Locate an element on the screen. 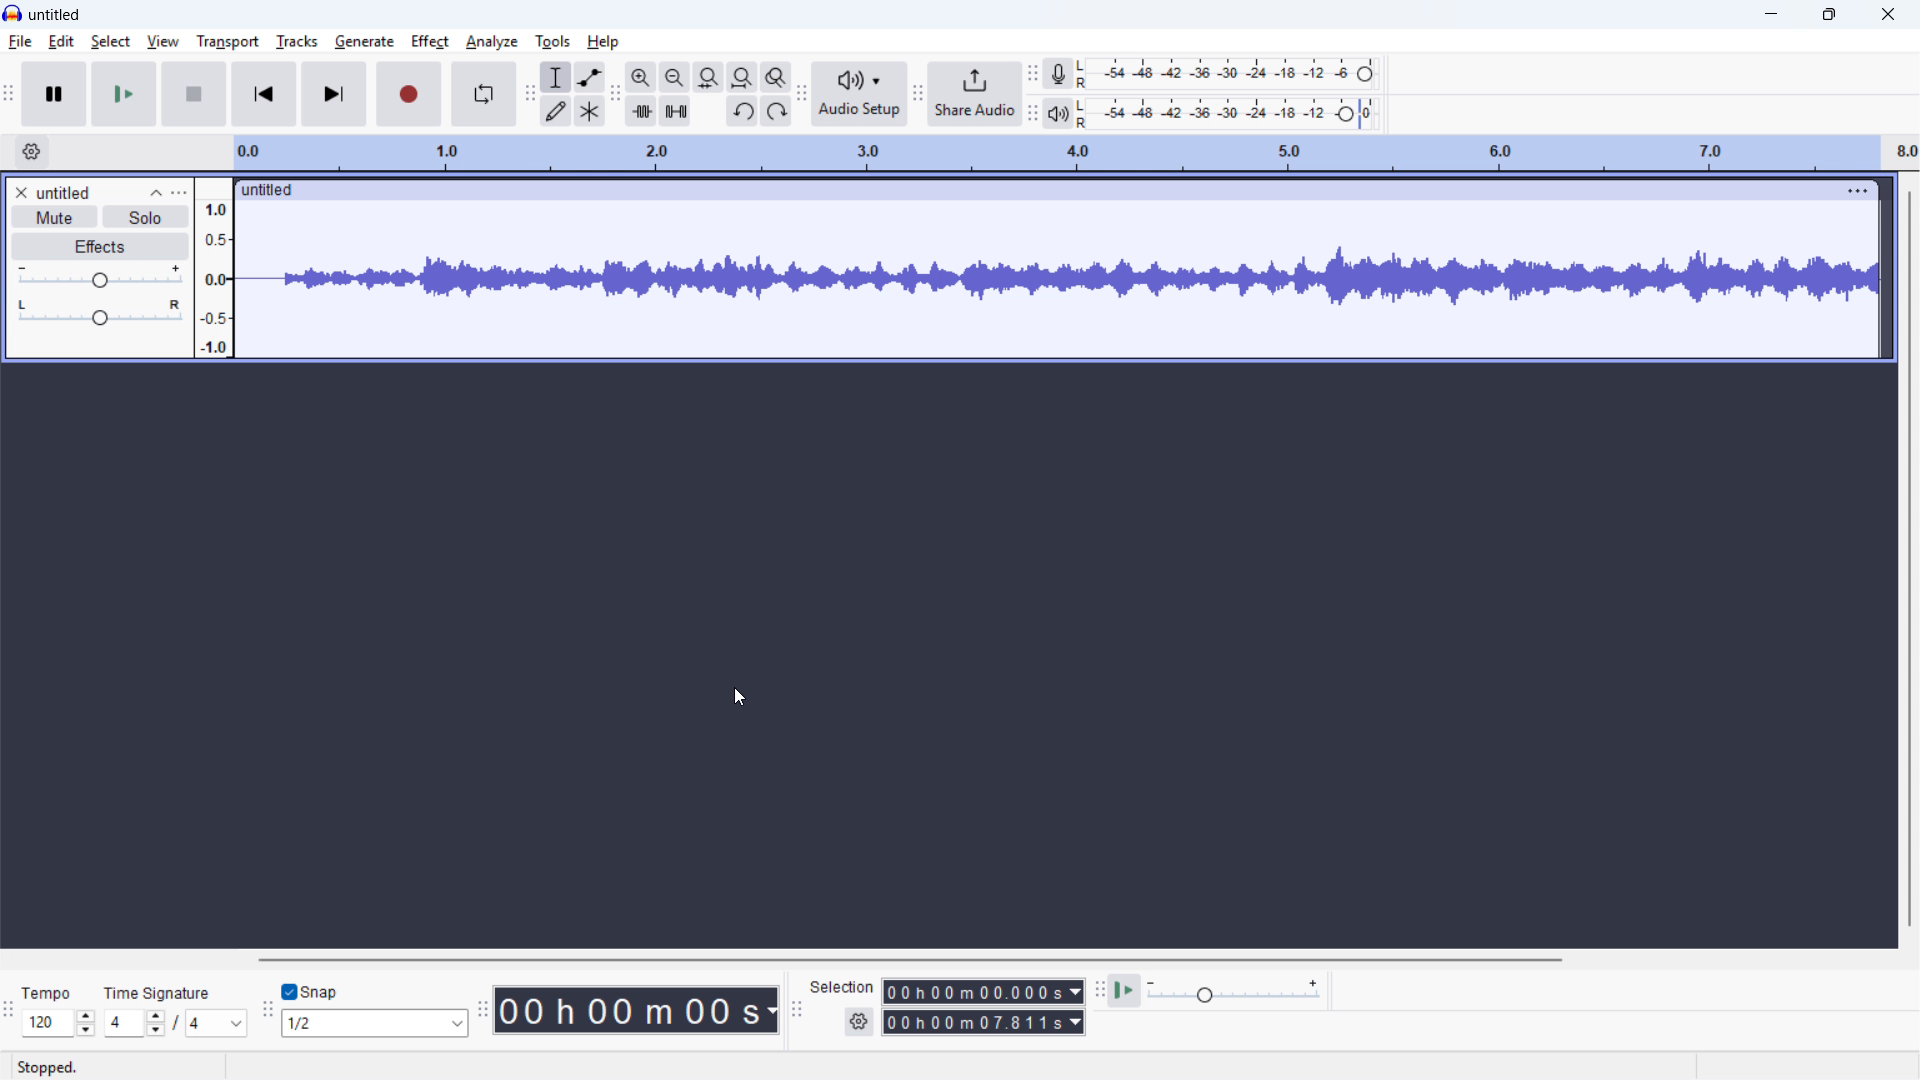 This screenshot has height=1080, width=1920. enable looping is located at coordinates (484, 94).